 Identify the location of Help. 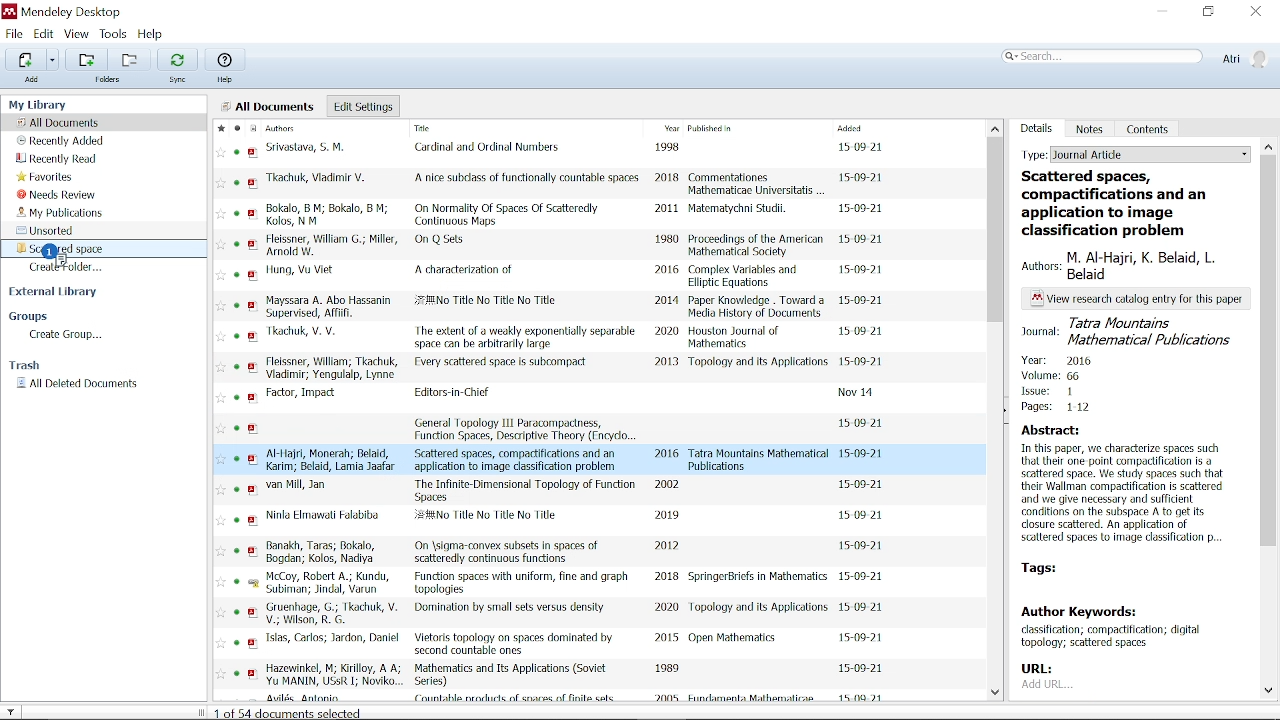
(225, 59).